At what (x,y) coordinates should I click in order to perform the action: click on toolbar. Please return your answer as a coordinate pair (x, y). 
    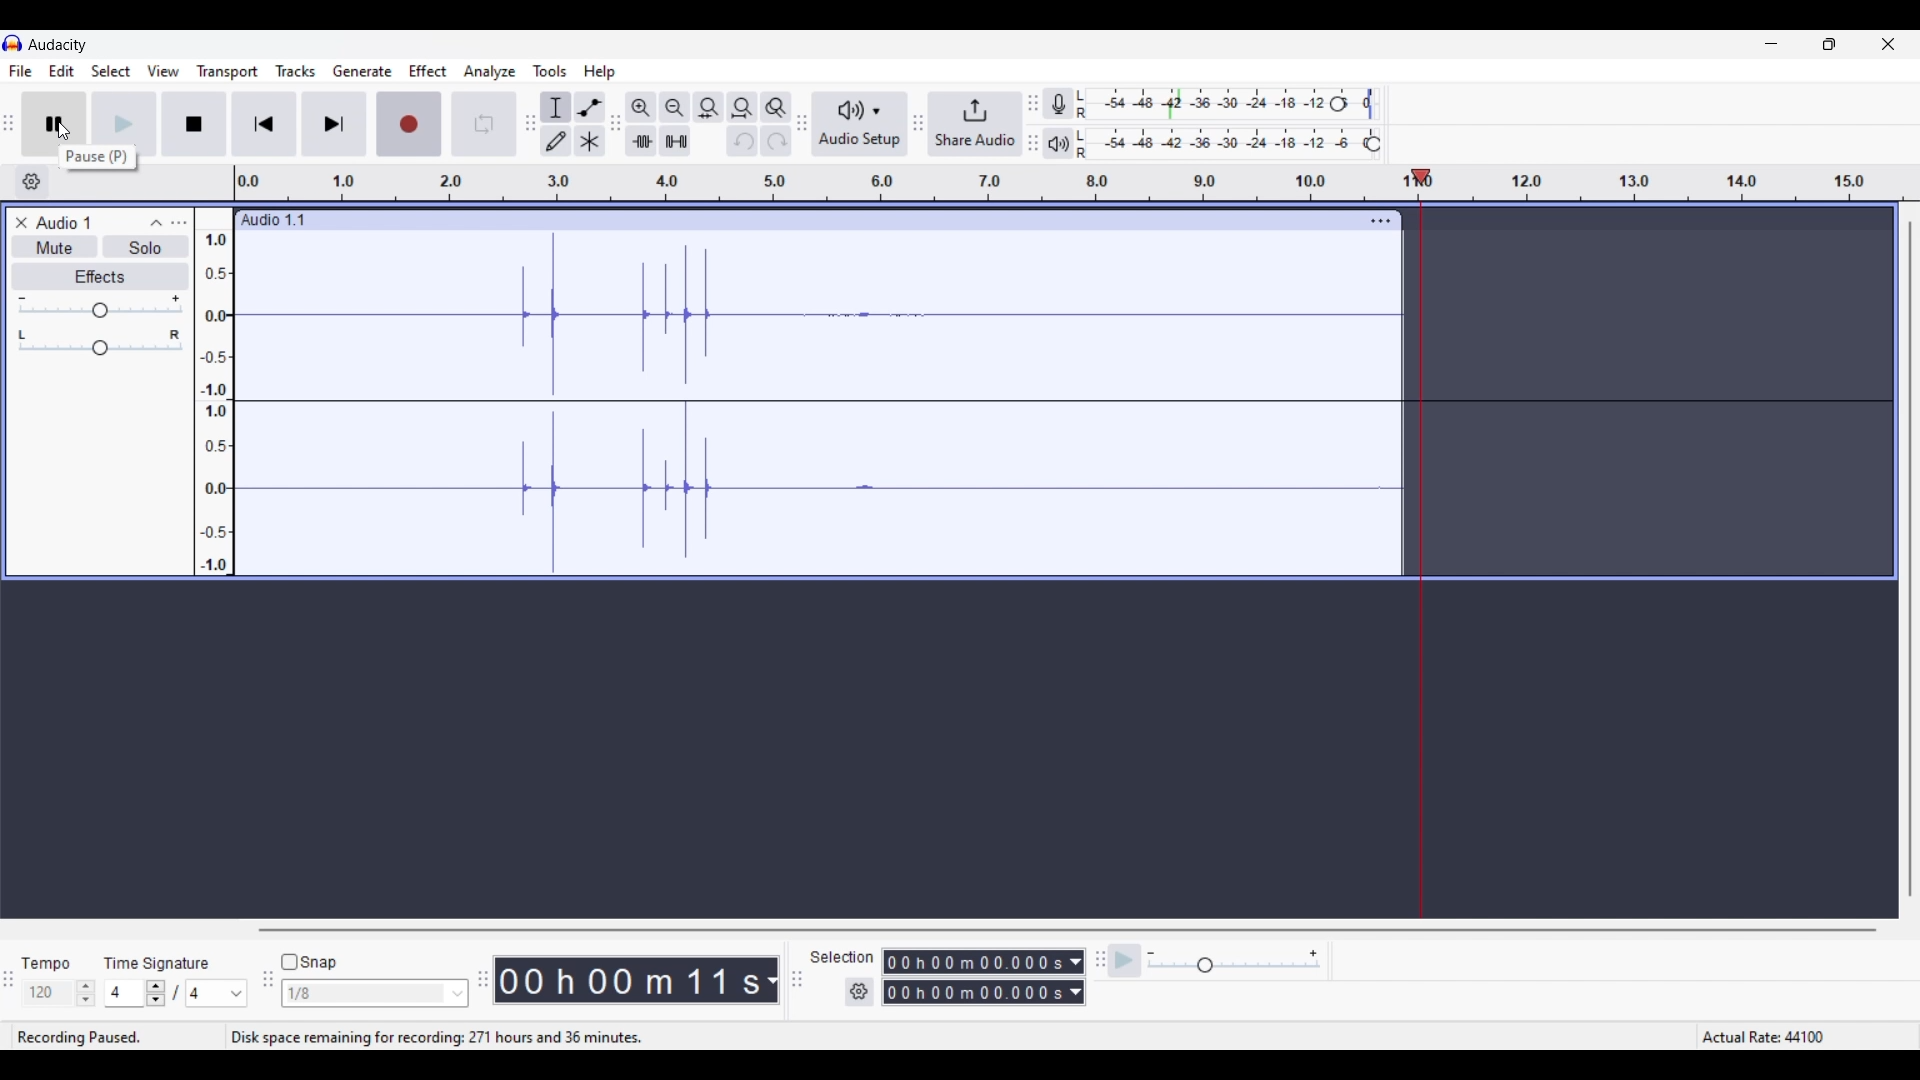
    Looking at the image, I should click on (614, 120).